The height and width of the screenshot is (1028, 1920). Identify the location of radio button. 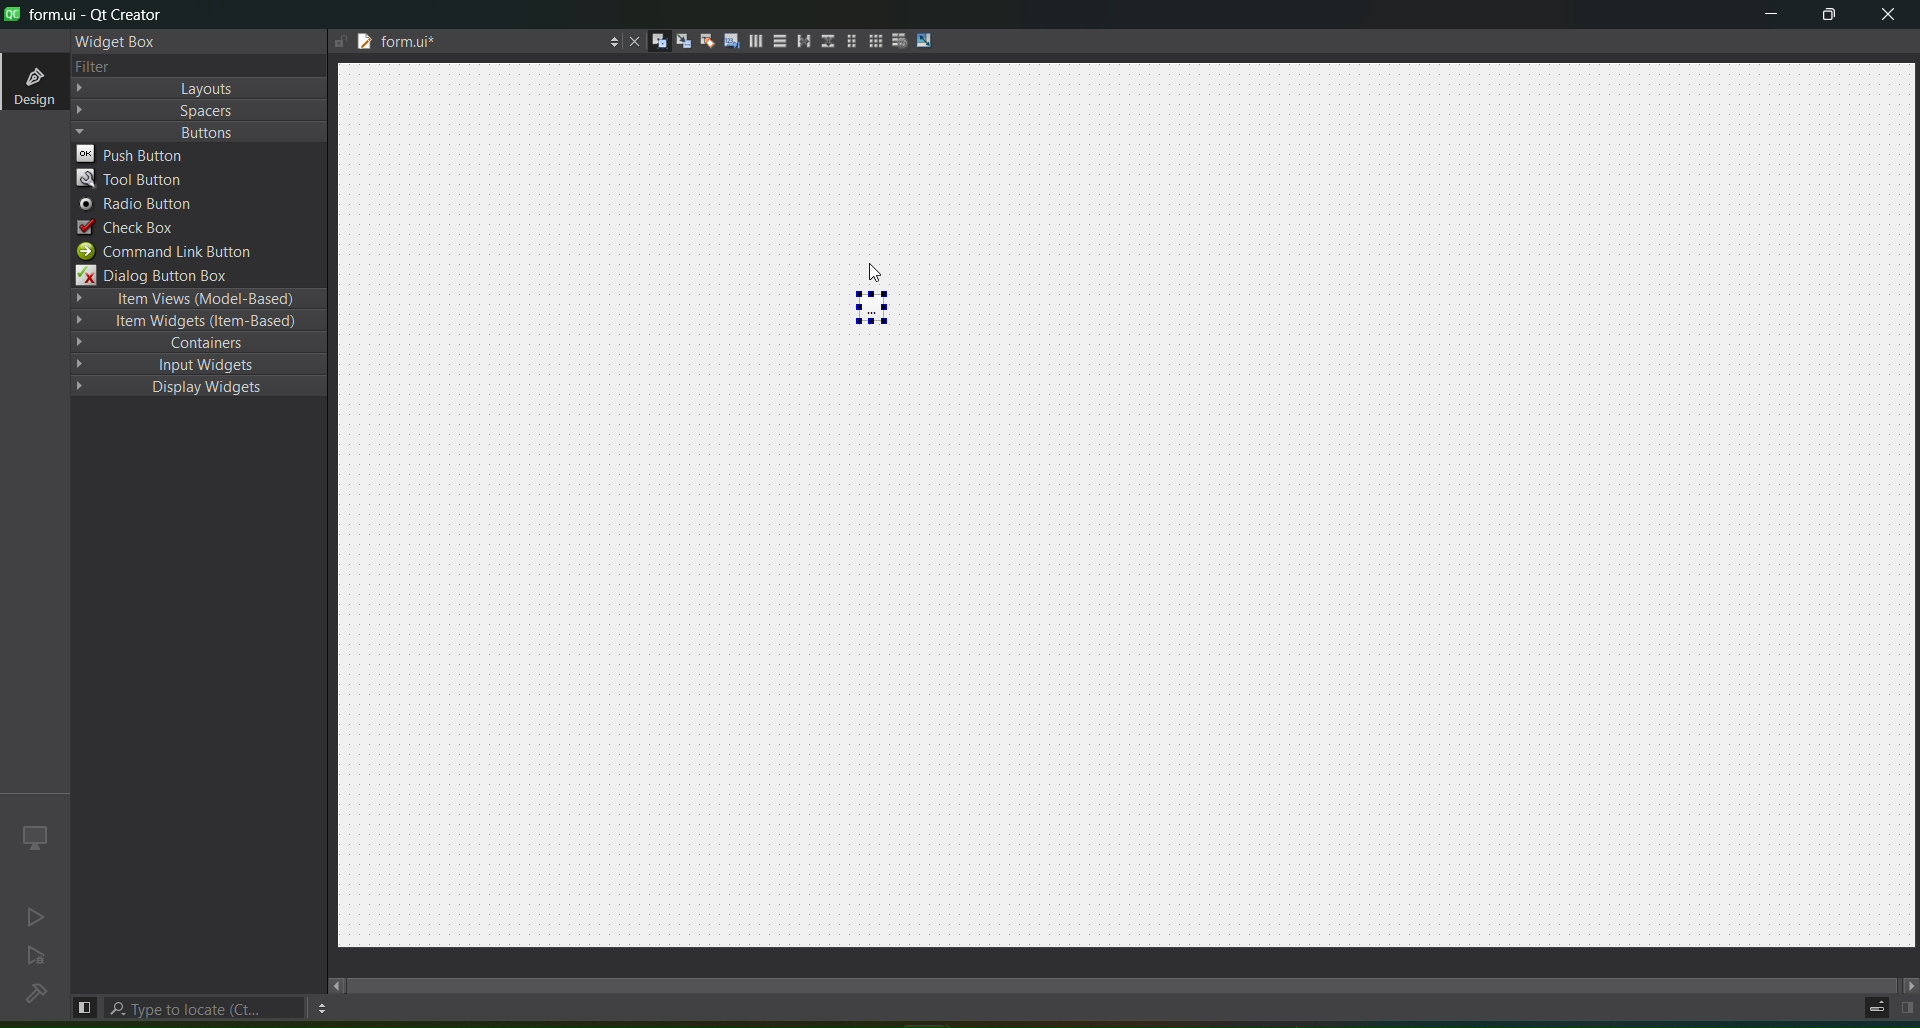
(192, 206).